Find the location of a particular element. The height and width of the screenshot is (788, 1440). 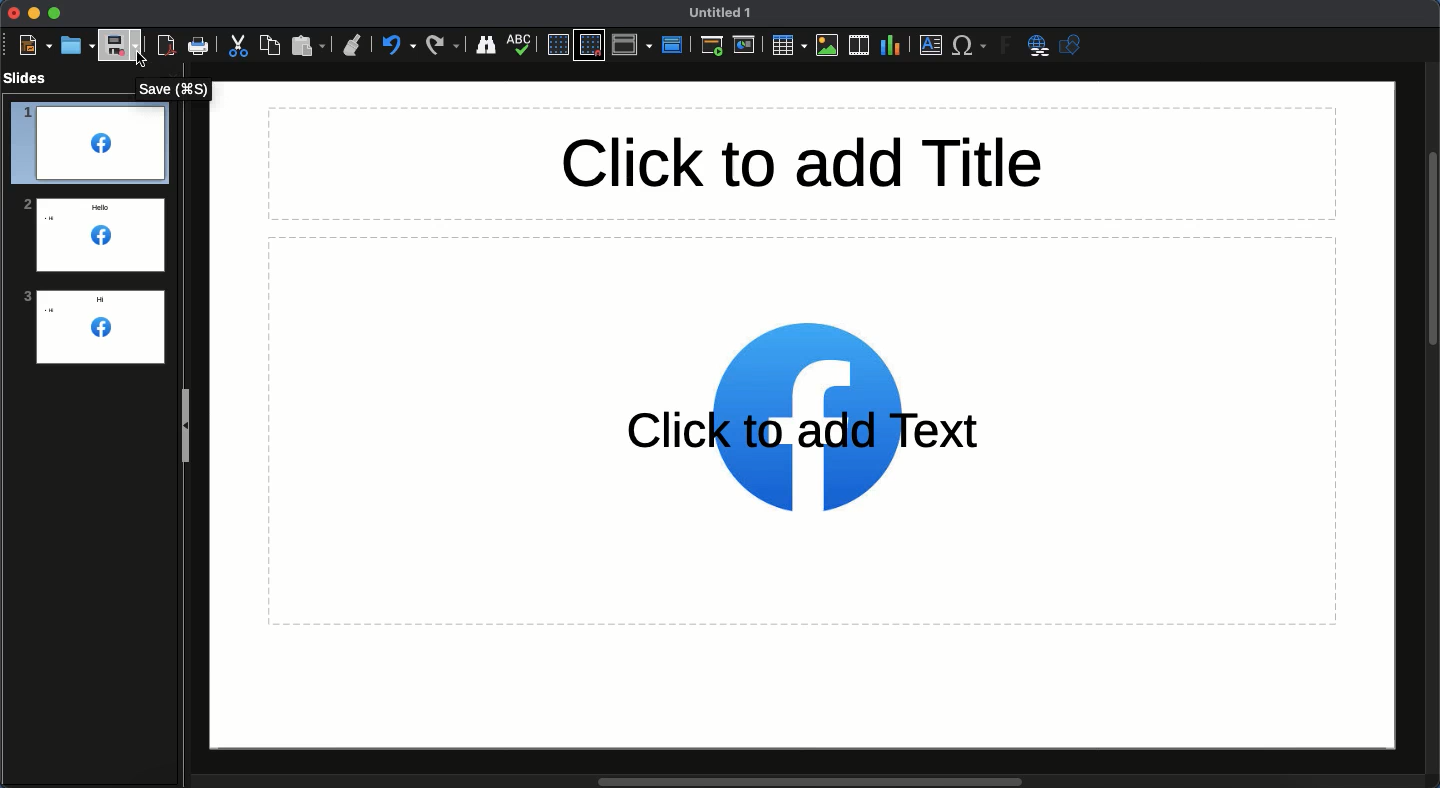

Copy is located at coordinates (269, 45).